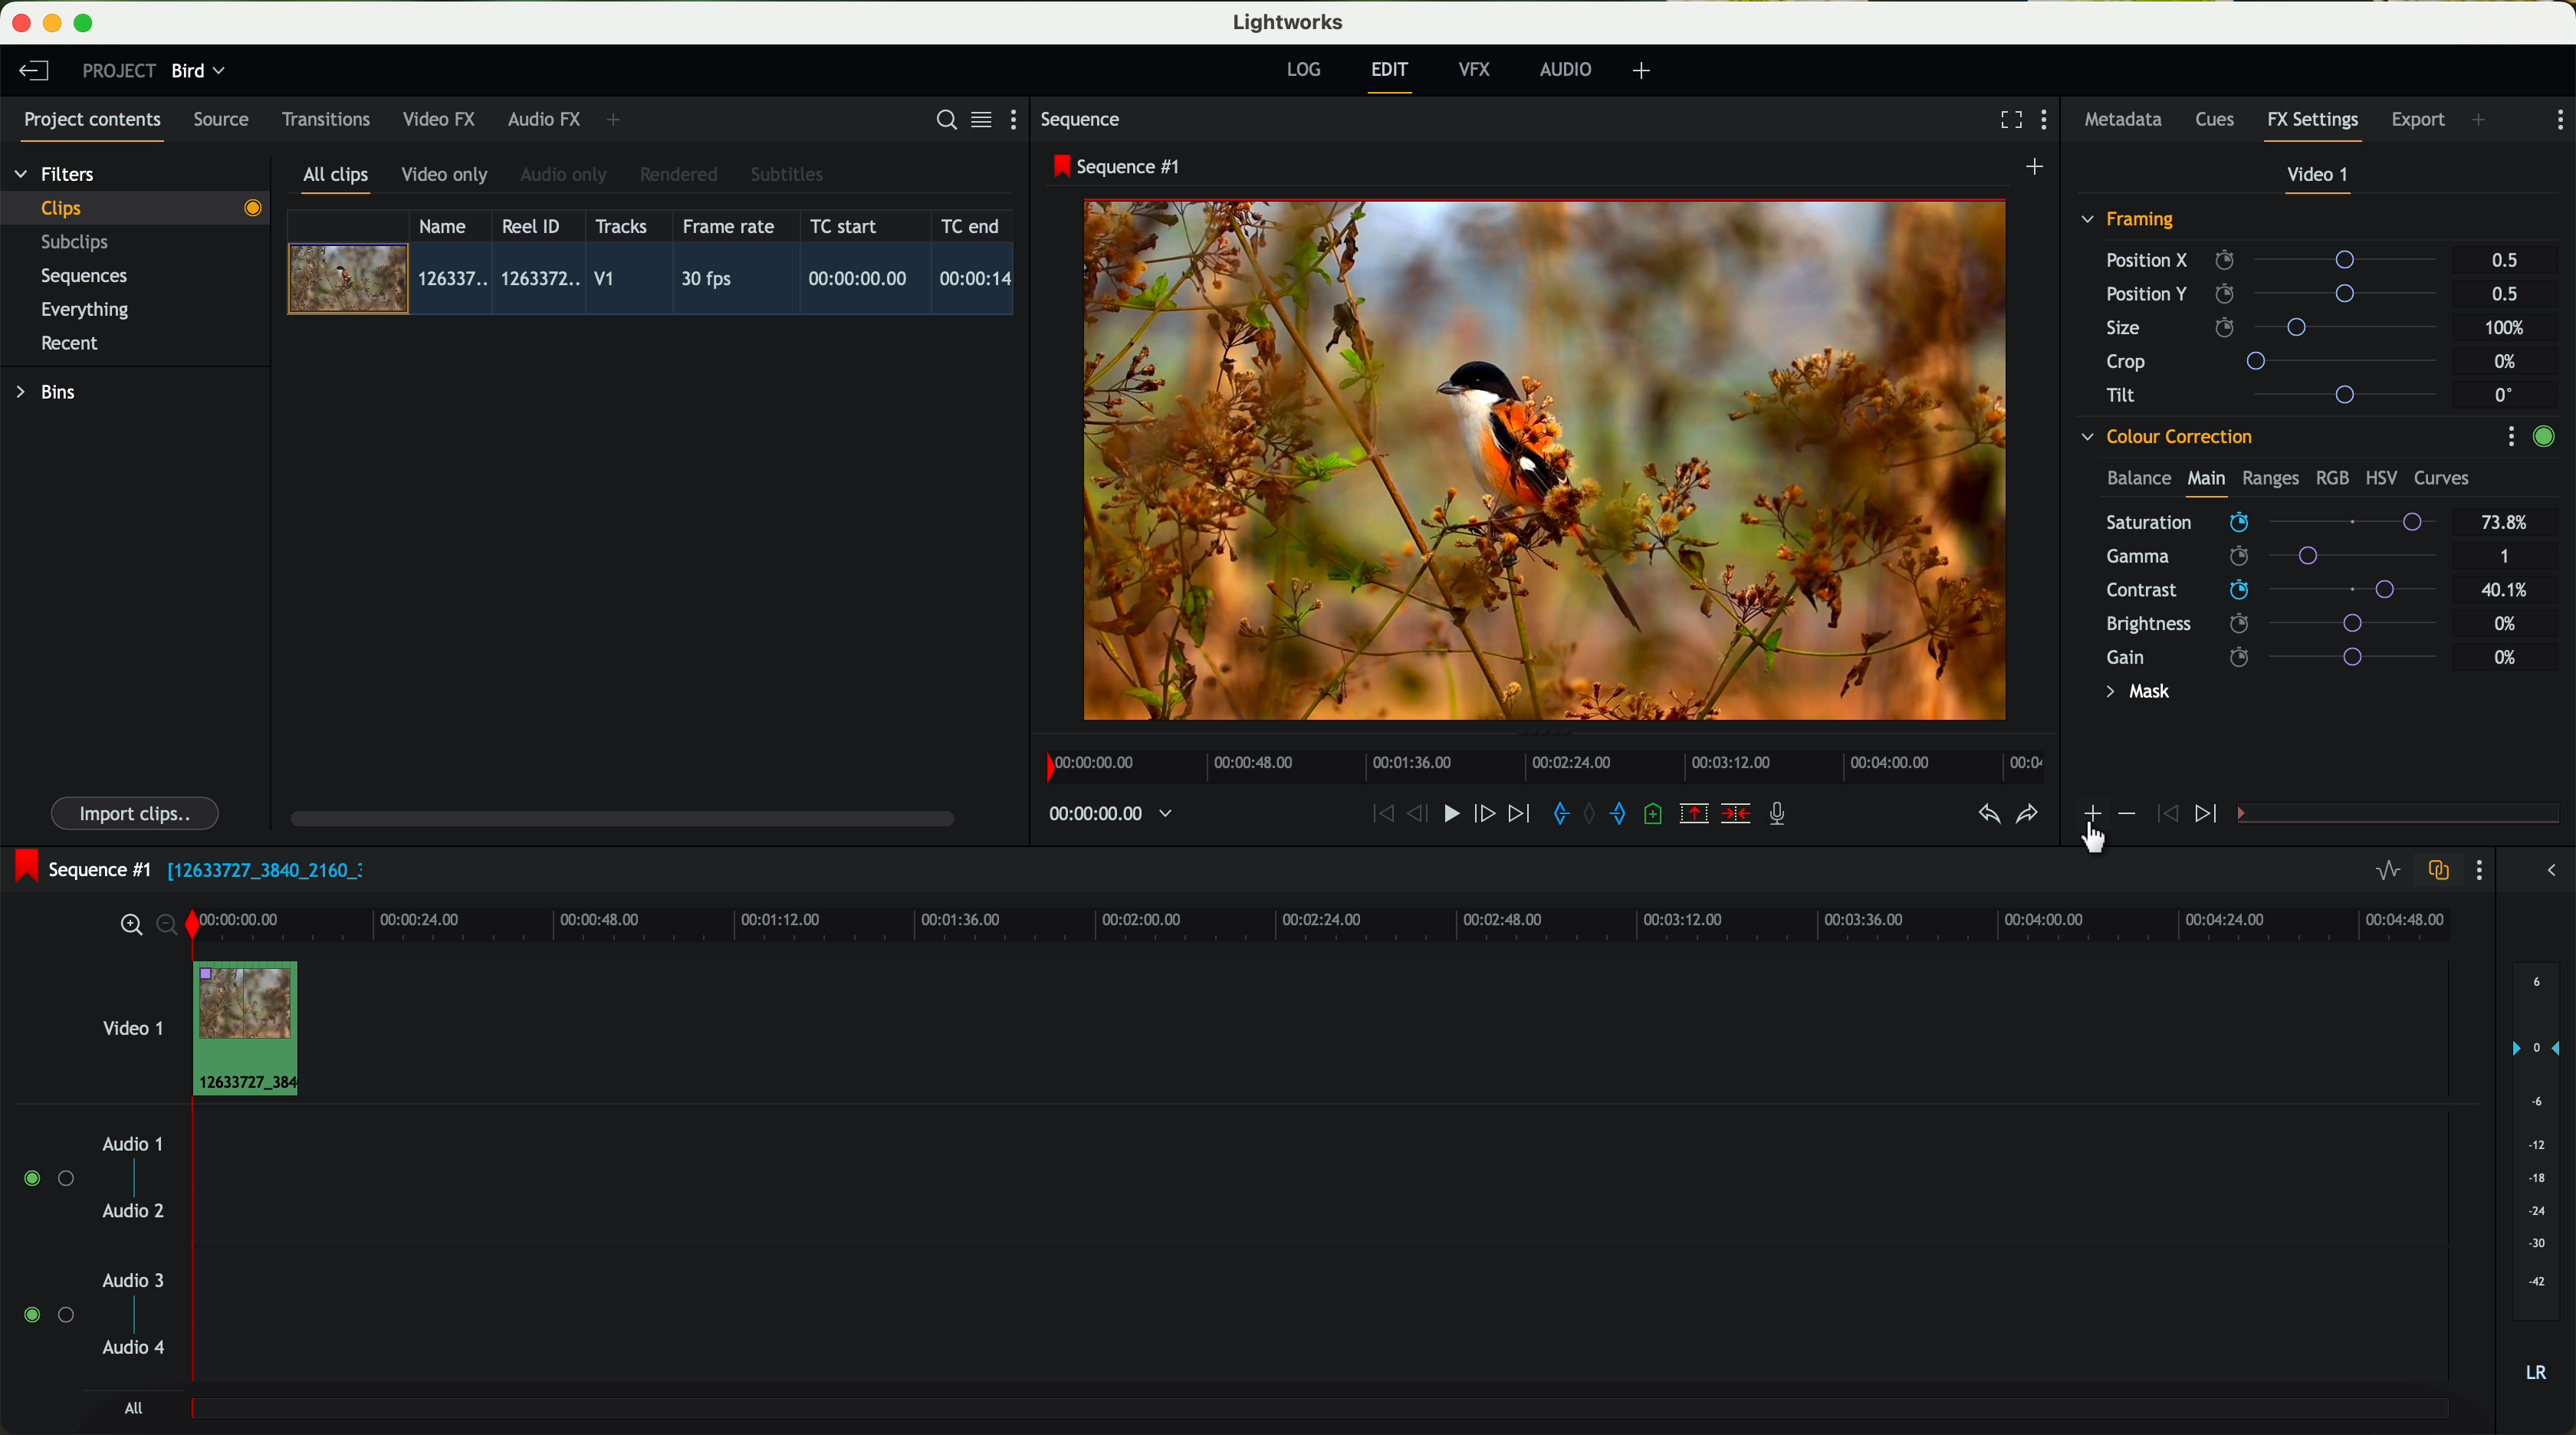 This screenshot has height=1435, width=2576. I want to click on fullscreen, so click(2007, 119).